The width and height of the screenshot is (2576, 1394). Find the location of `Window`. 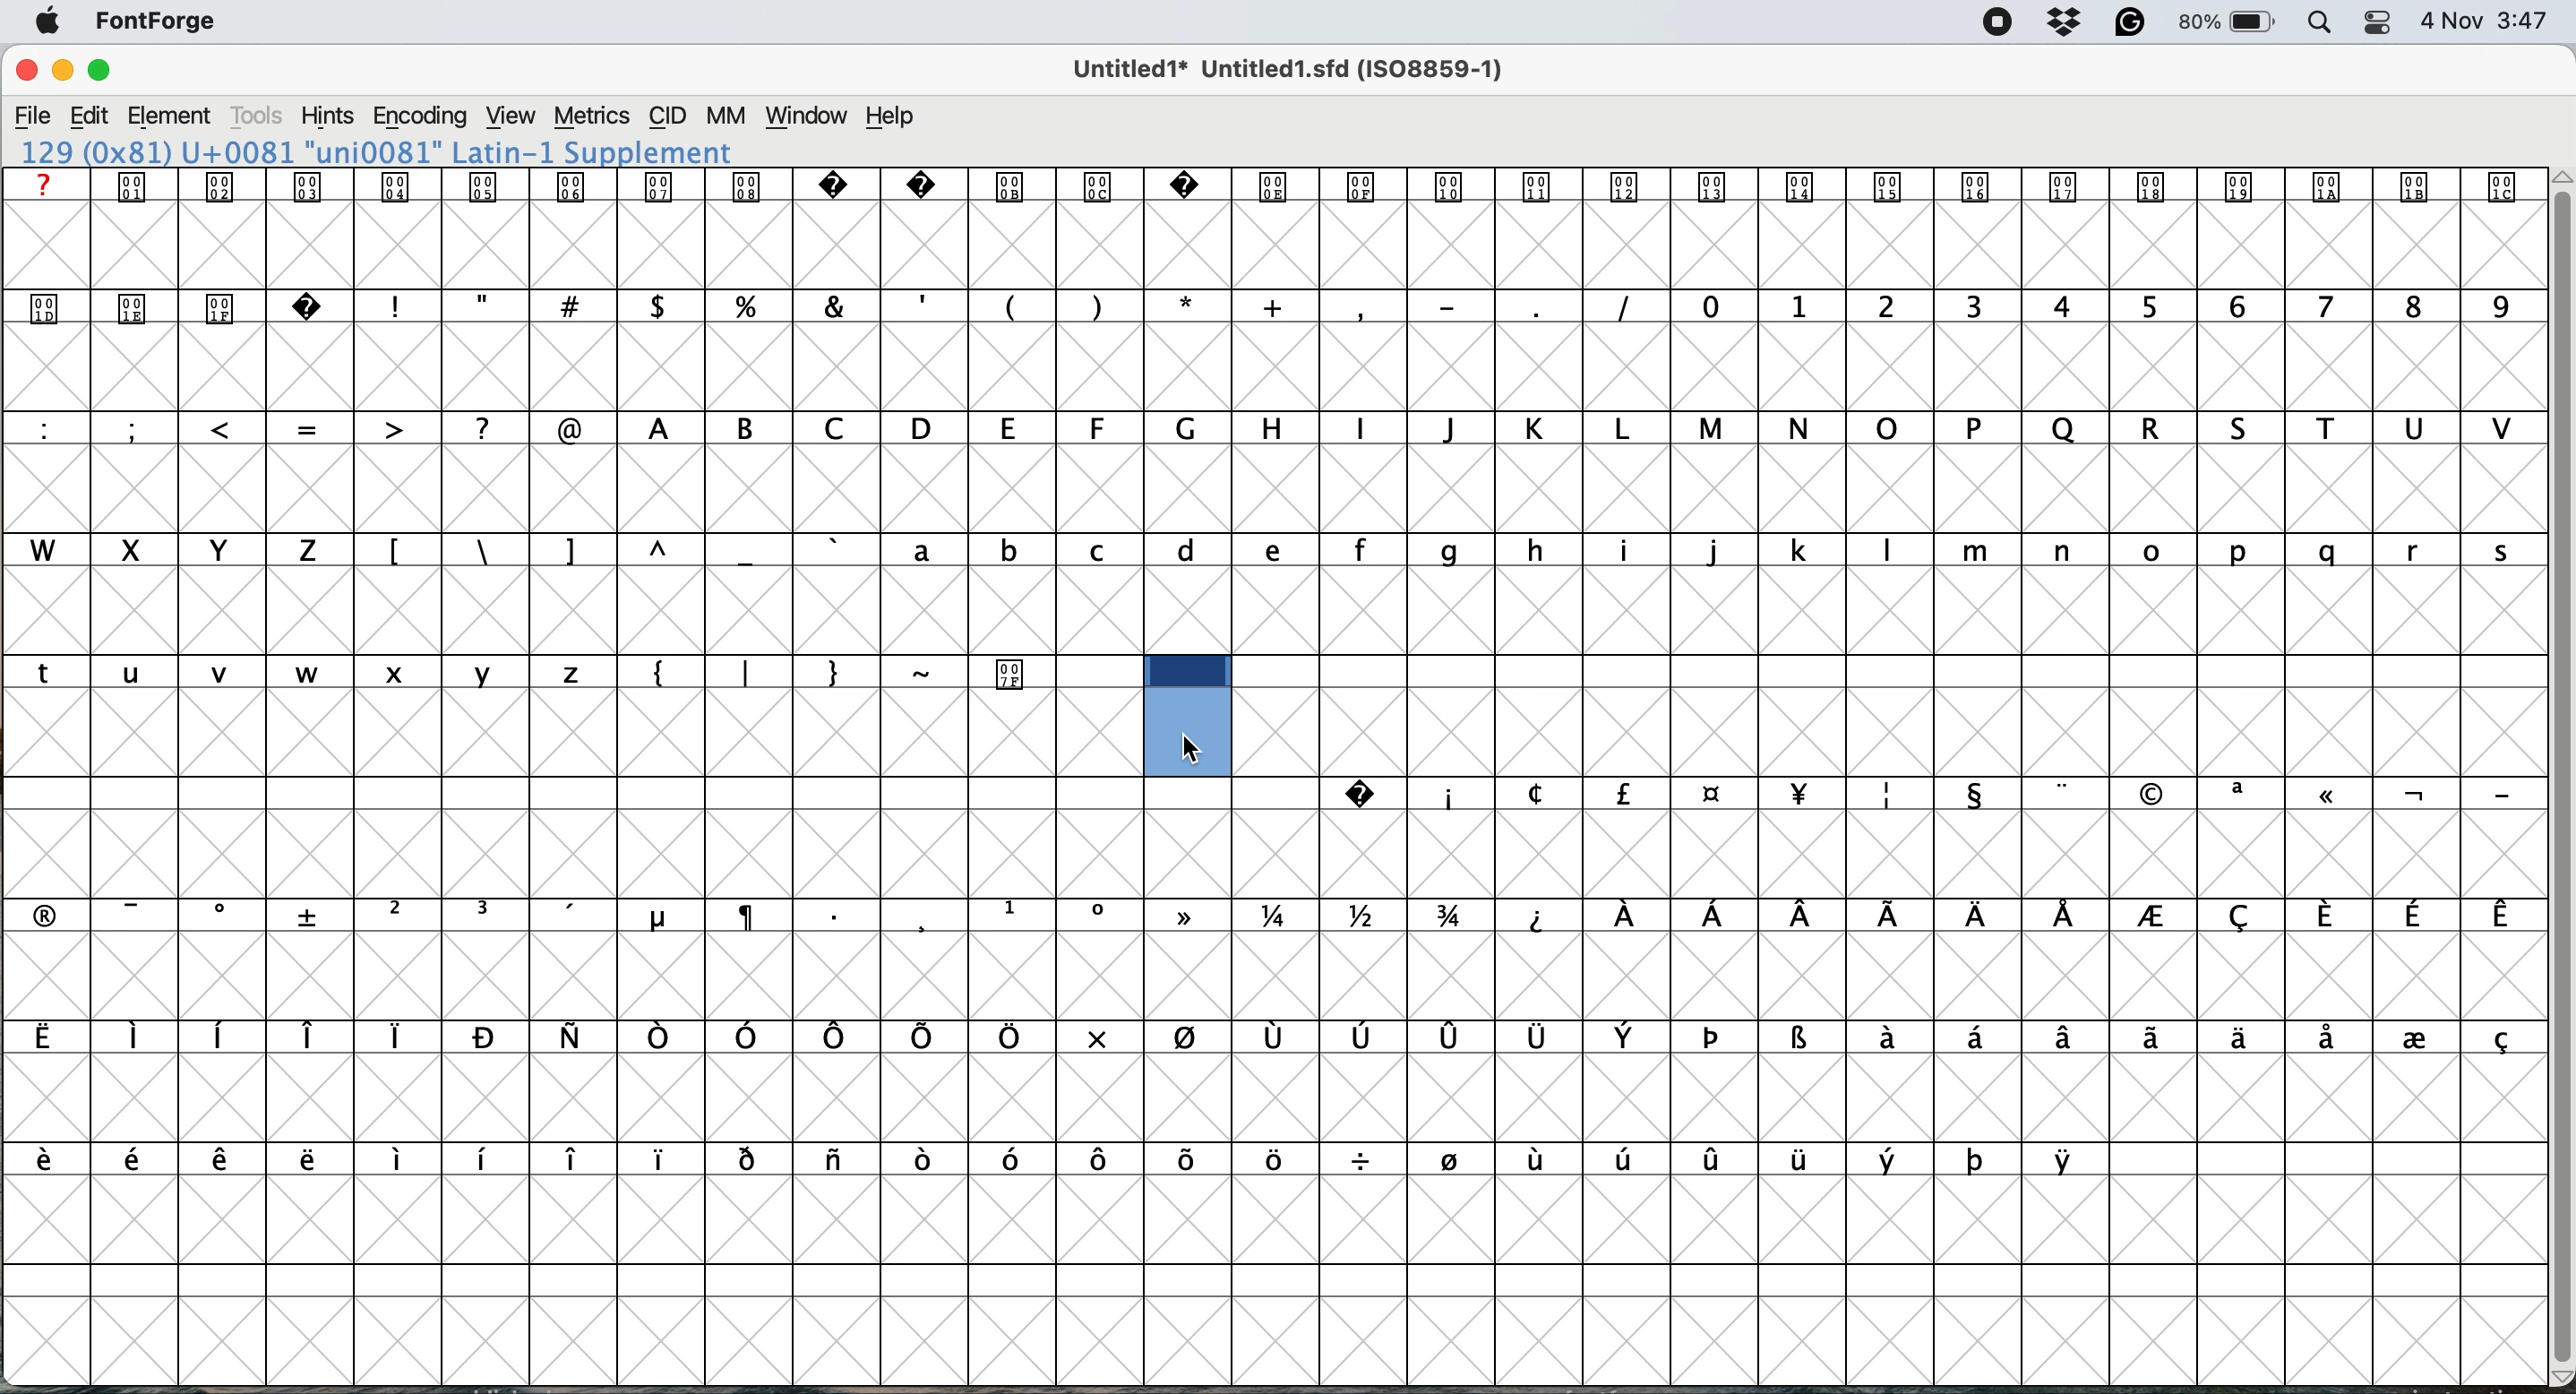

Window is located at coordinates (807, 118).